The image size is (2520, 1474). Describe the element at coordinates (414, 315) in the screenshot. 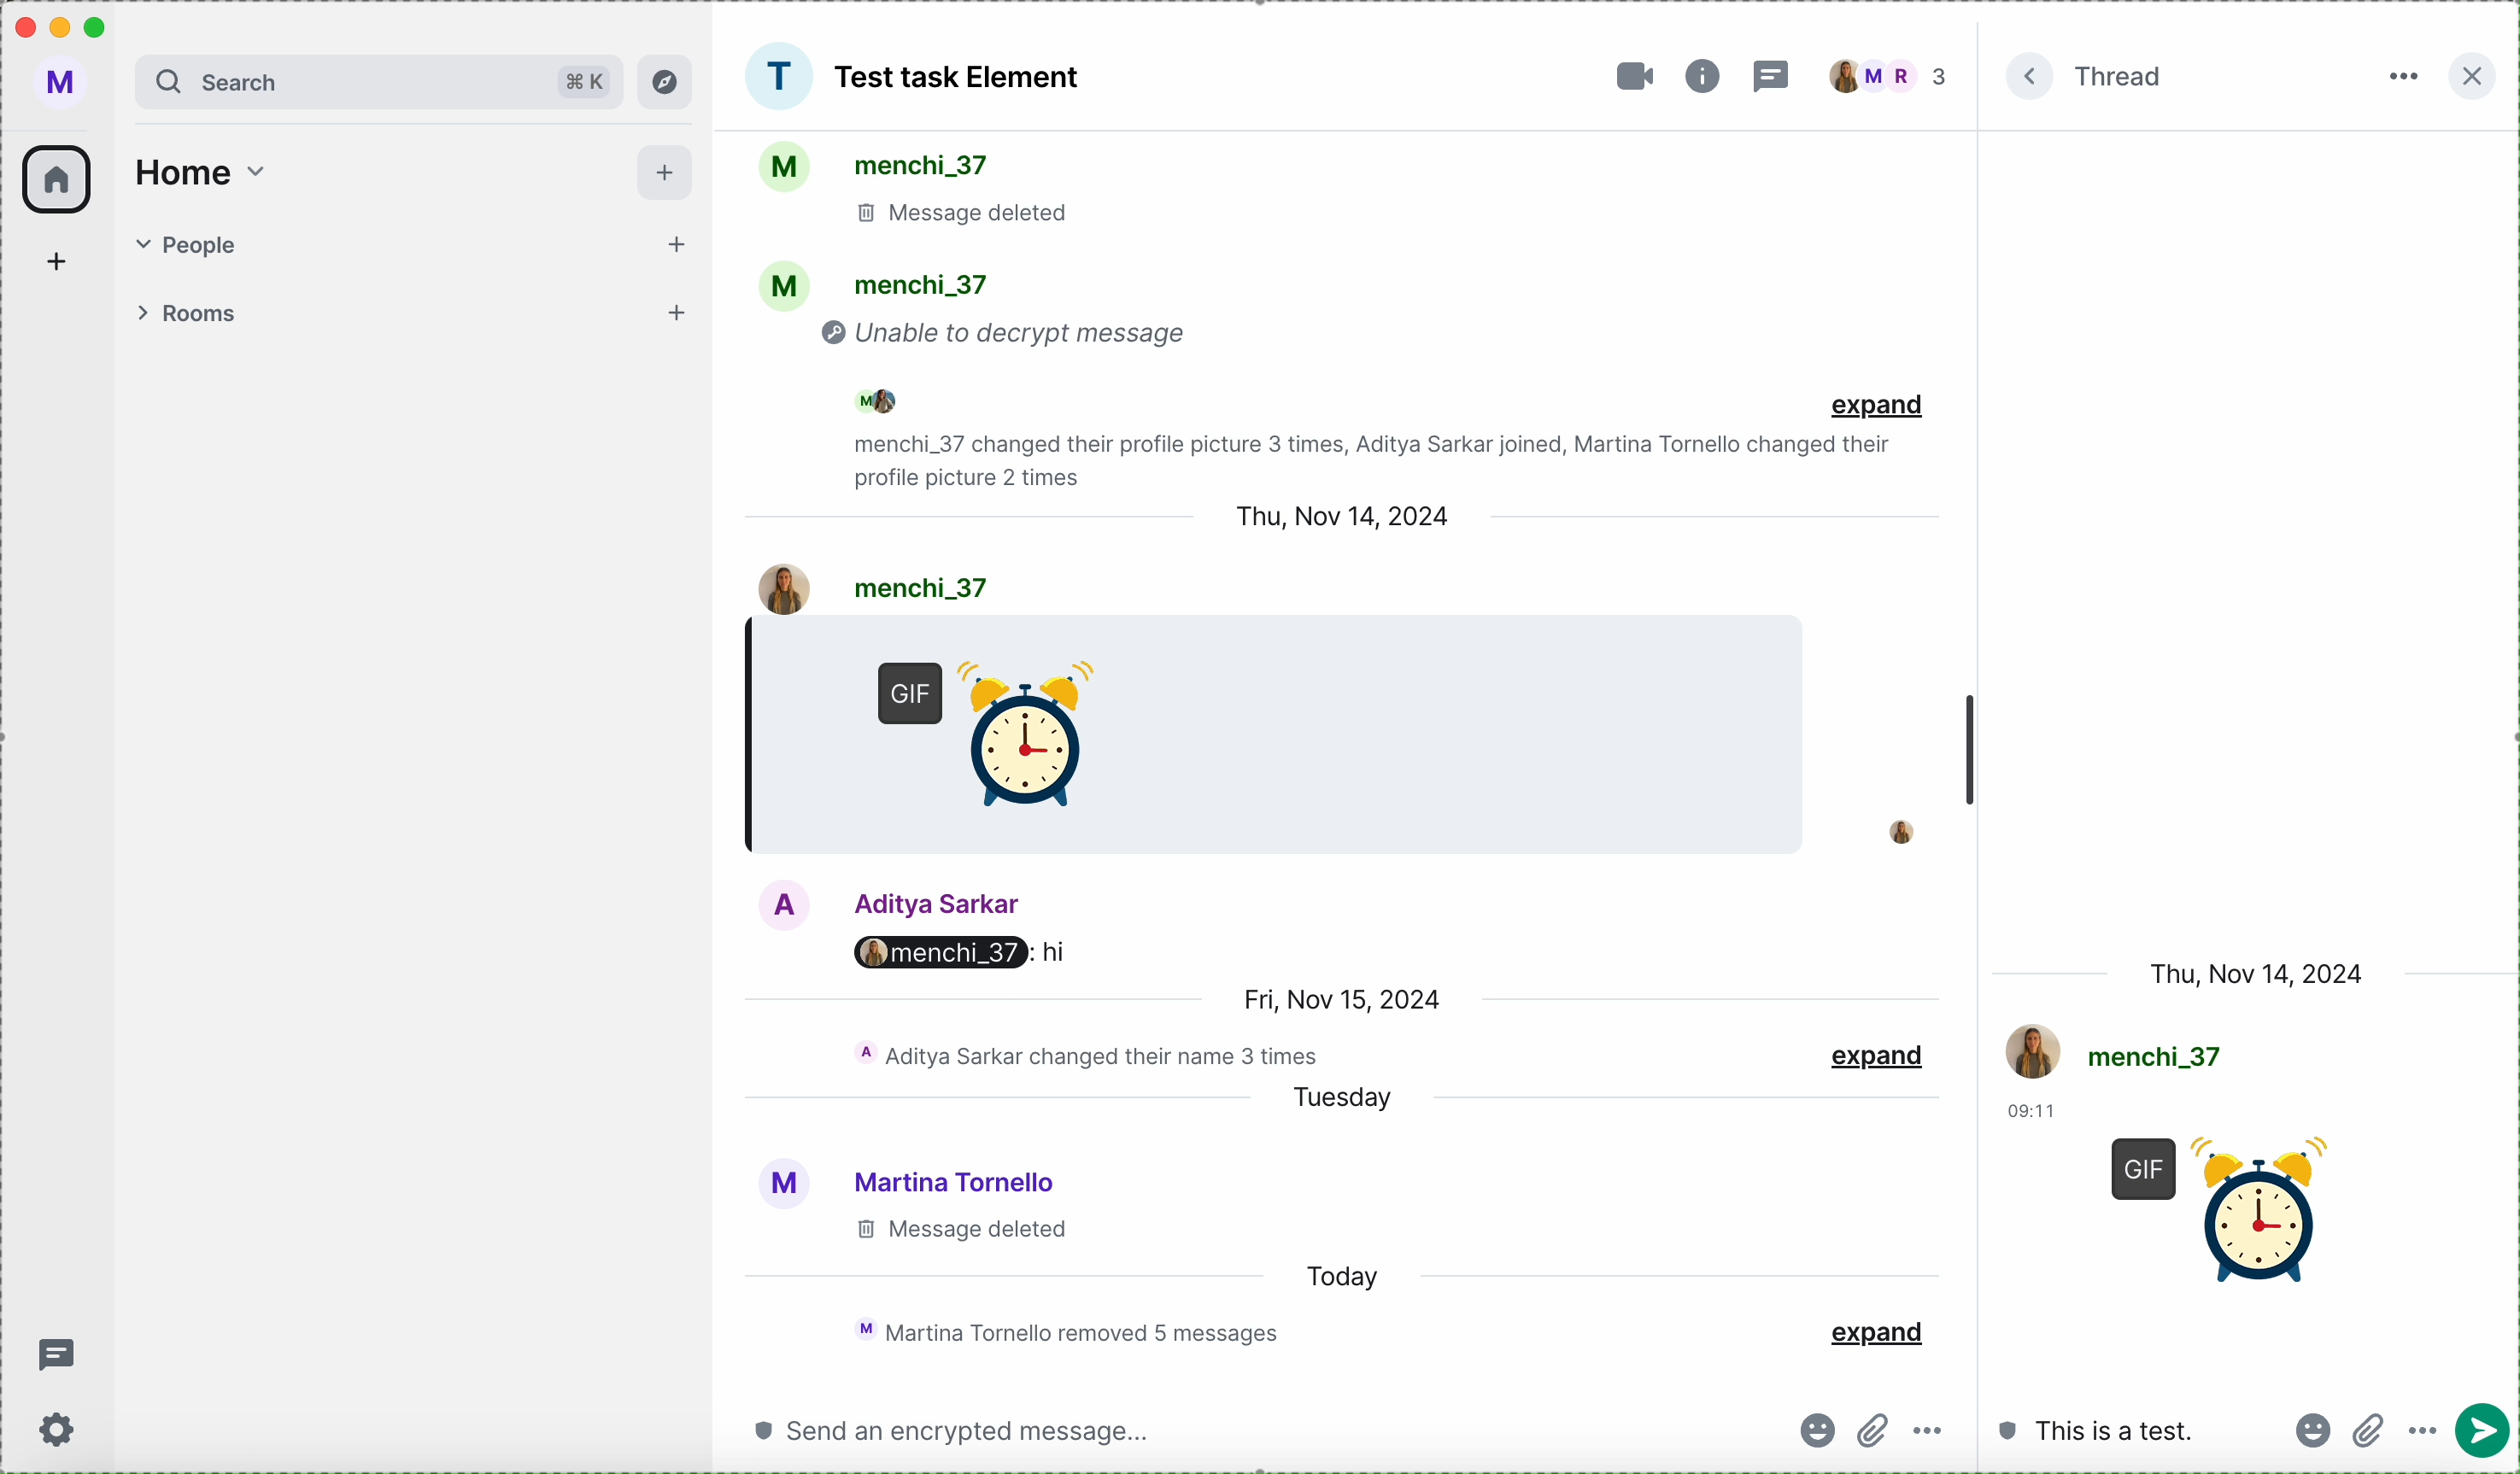

I see `rooms` at that location.